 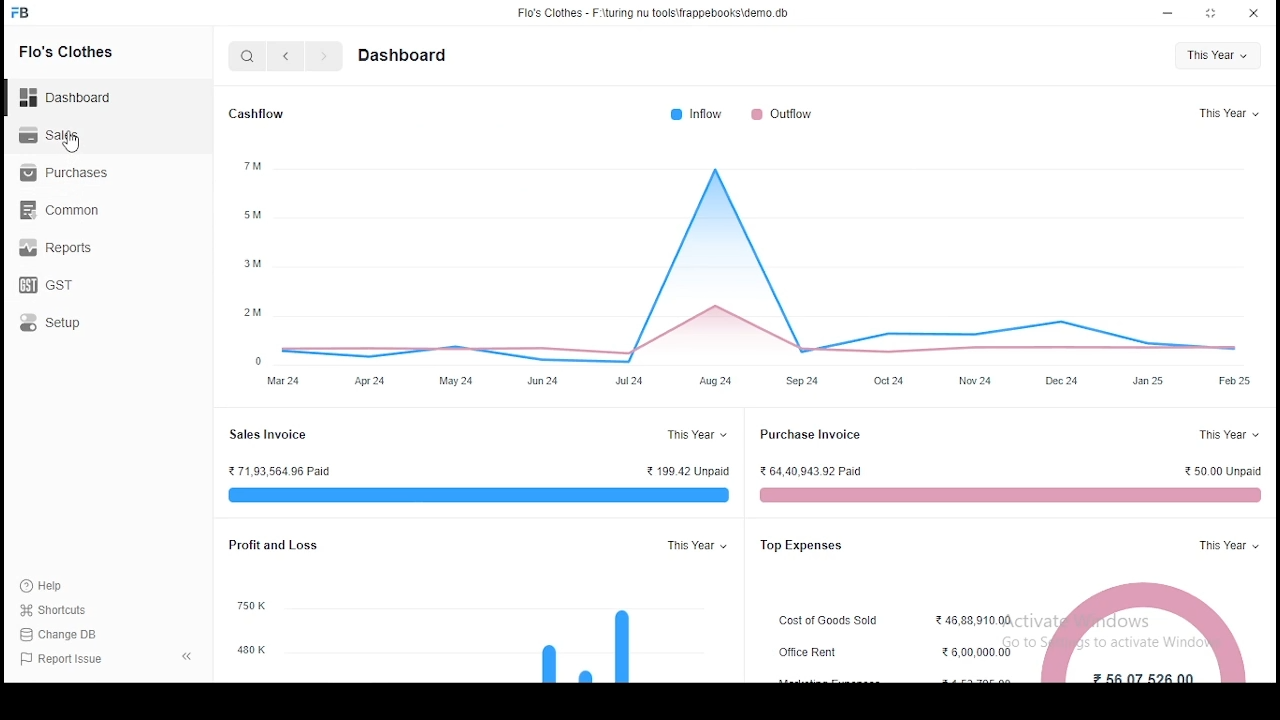 What do you see at coordinates (65, 98) in the screenshot?
I see `Dashboard` at bounding box center [65, 98].